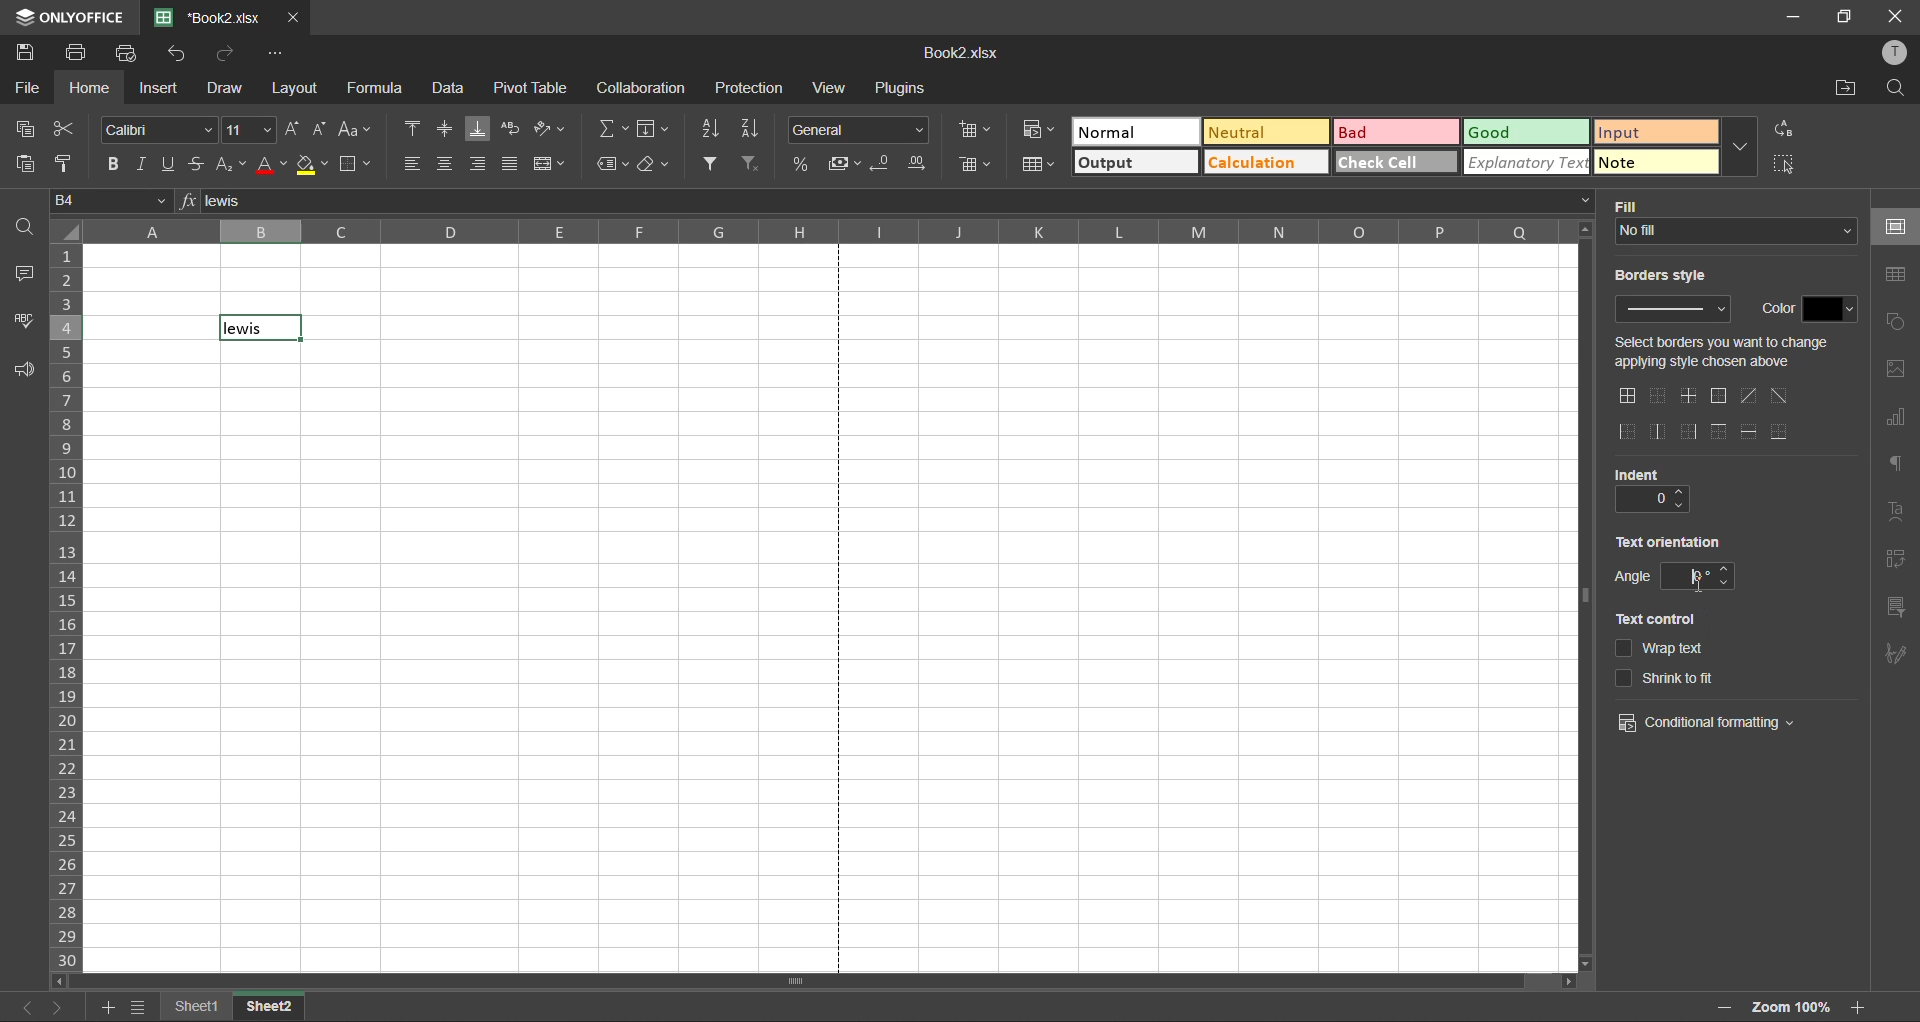 The image size is (1920, 1022). What do you see at coordinates (321, 129) in the screenshot?
I see `decrement size` at bounding box center [321, 129].